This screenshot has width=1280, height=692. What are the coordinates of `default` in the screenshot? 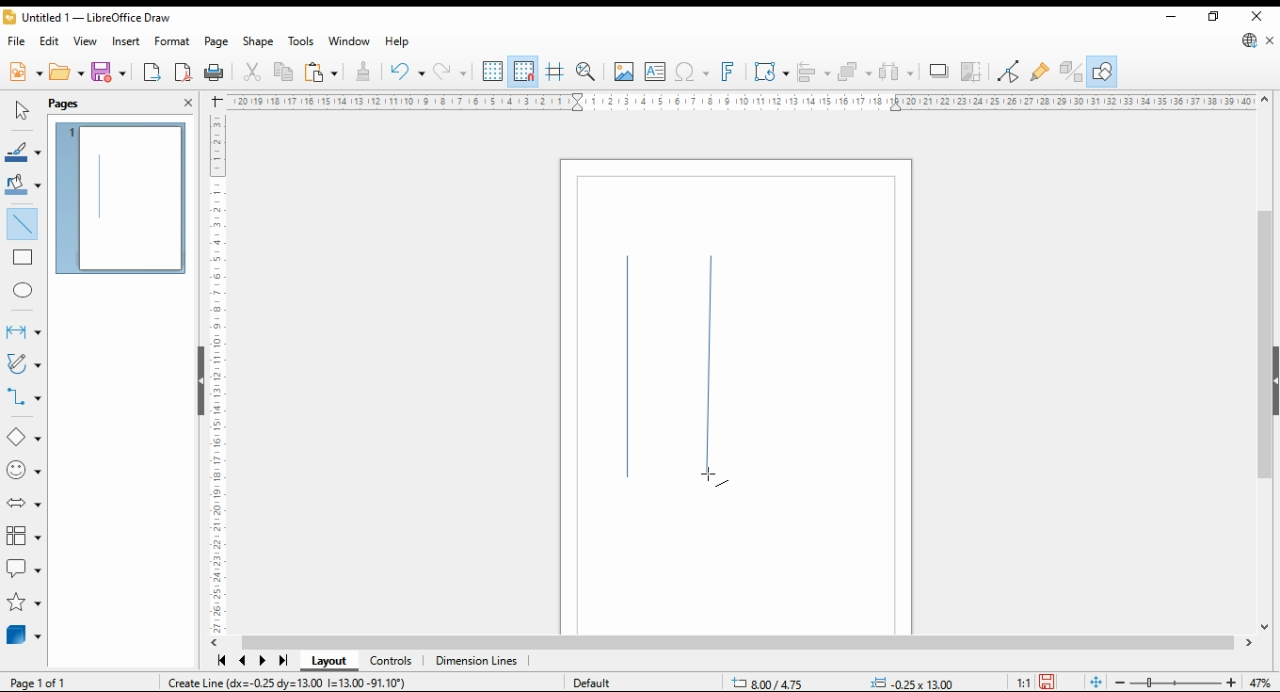 It's located at (593, 683).